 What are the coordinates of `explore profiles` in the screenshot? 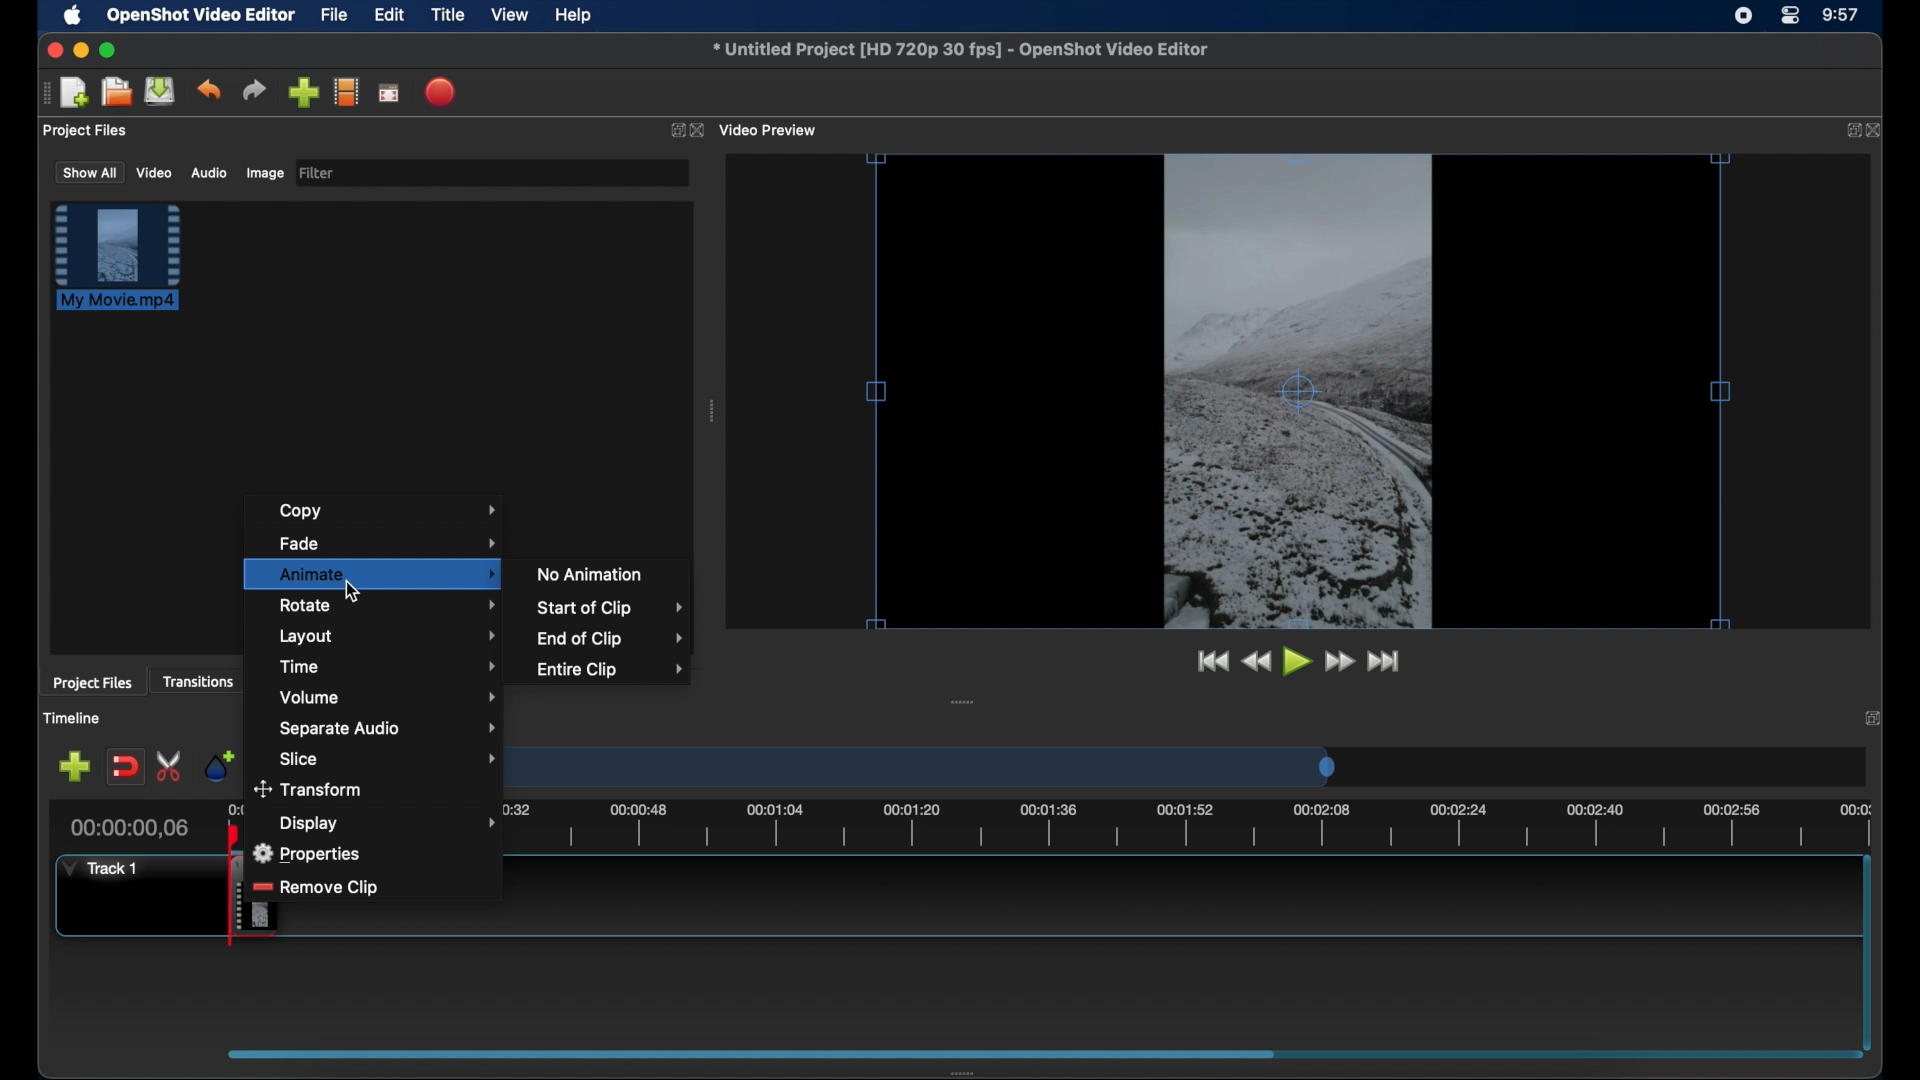 It's located at (346, 91).